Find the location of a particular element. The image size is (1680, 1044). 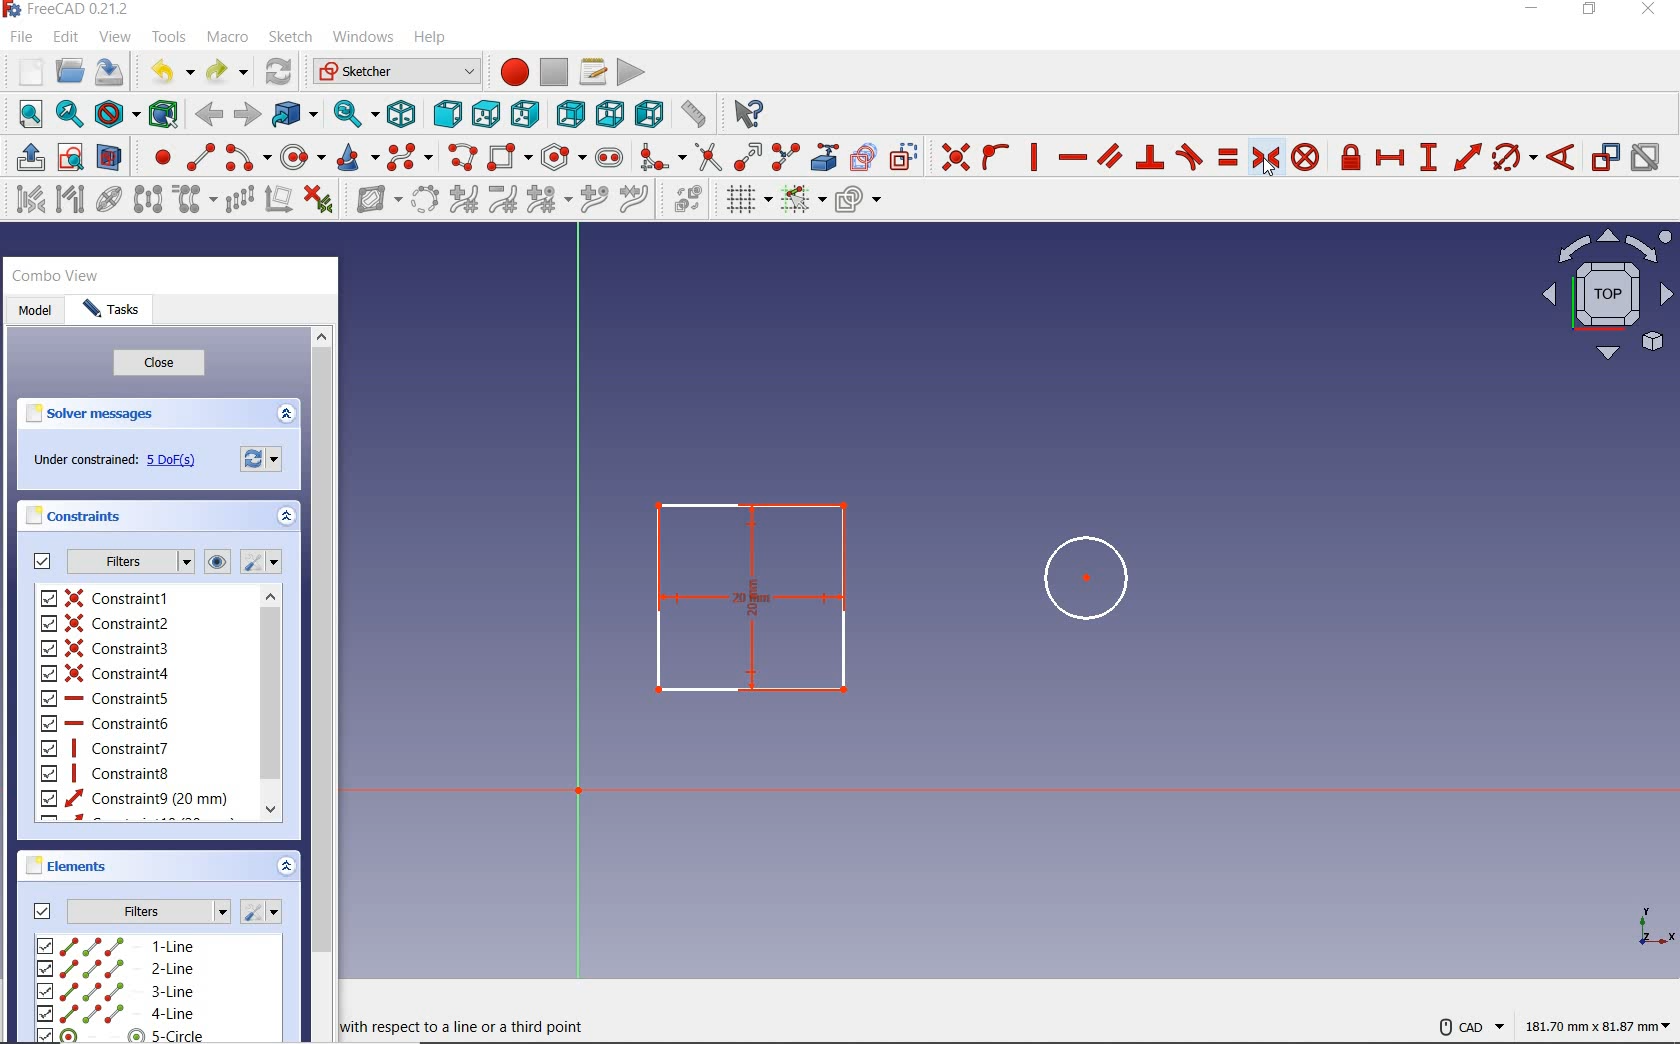

expand is located at coordinates (287, 864).